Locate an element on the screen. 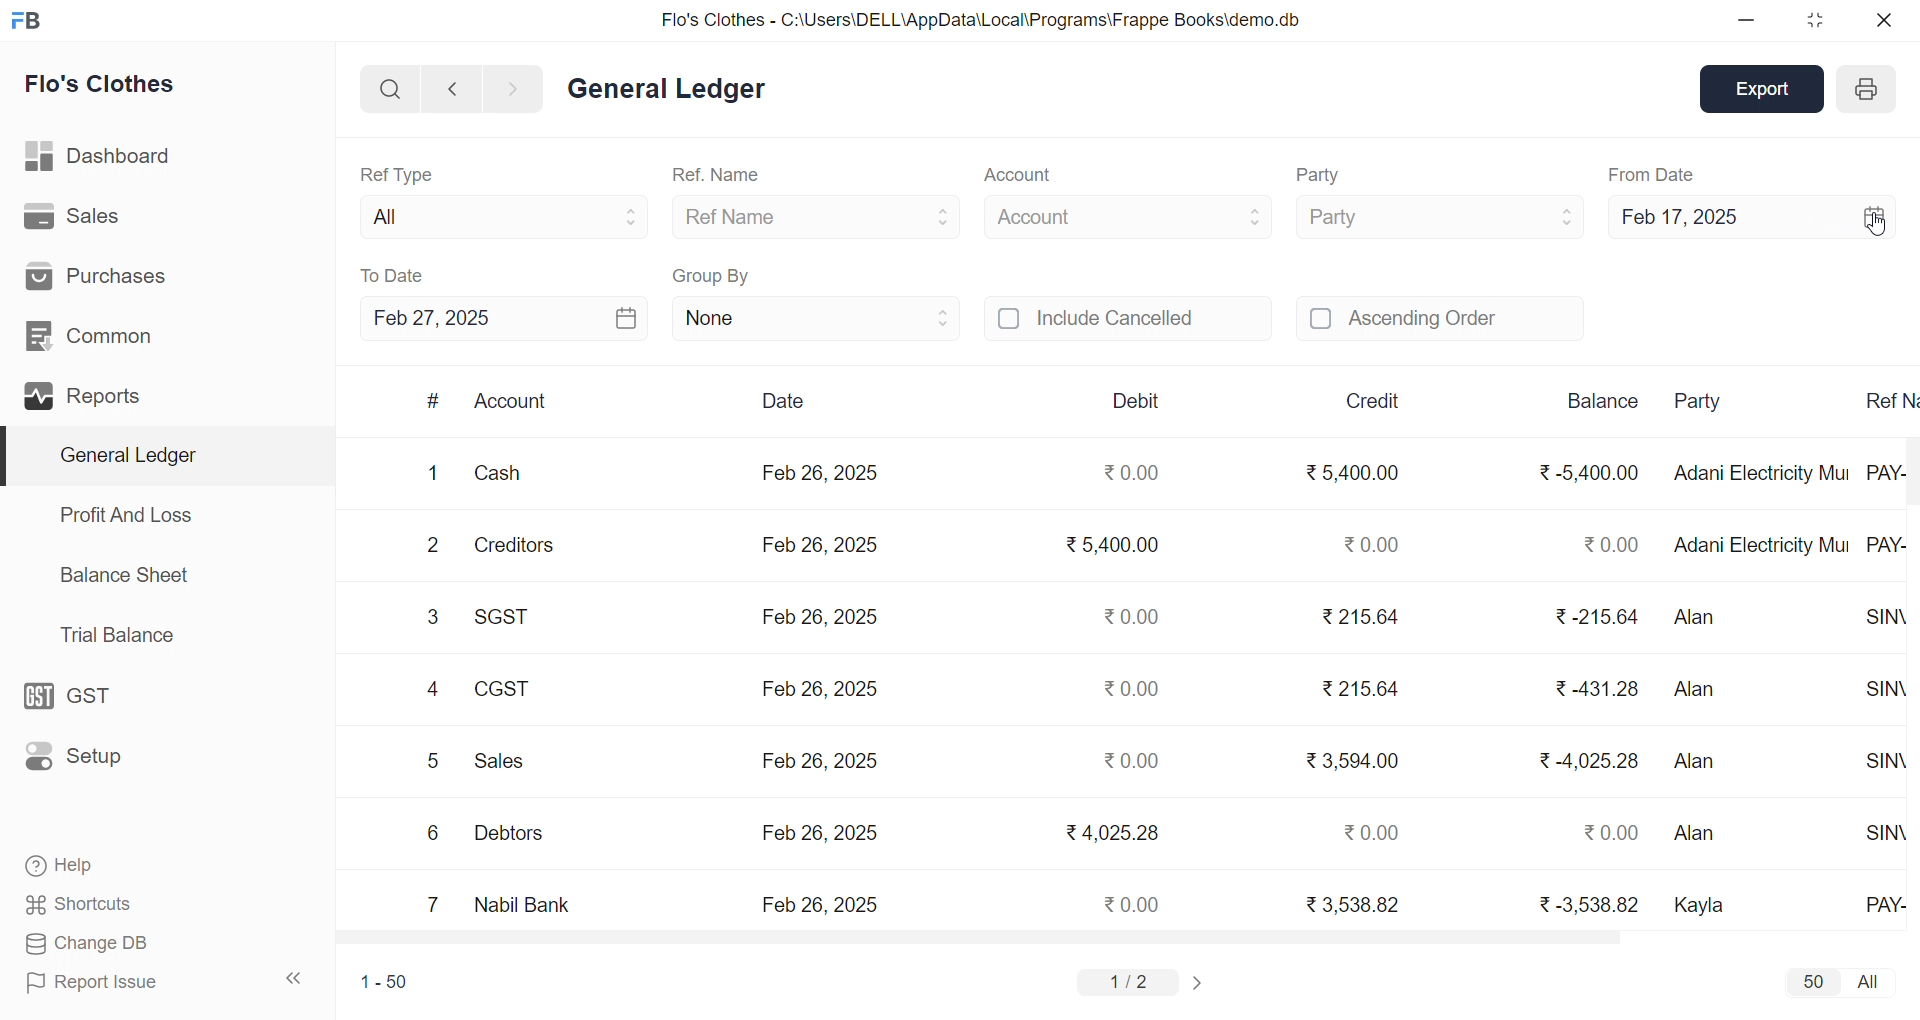 The image size is (1920, 1020). RESIZE is located at coordinates (1811, 20).